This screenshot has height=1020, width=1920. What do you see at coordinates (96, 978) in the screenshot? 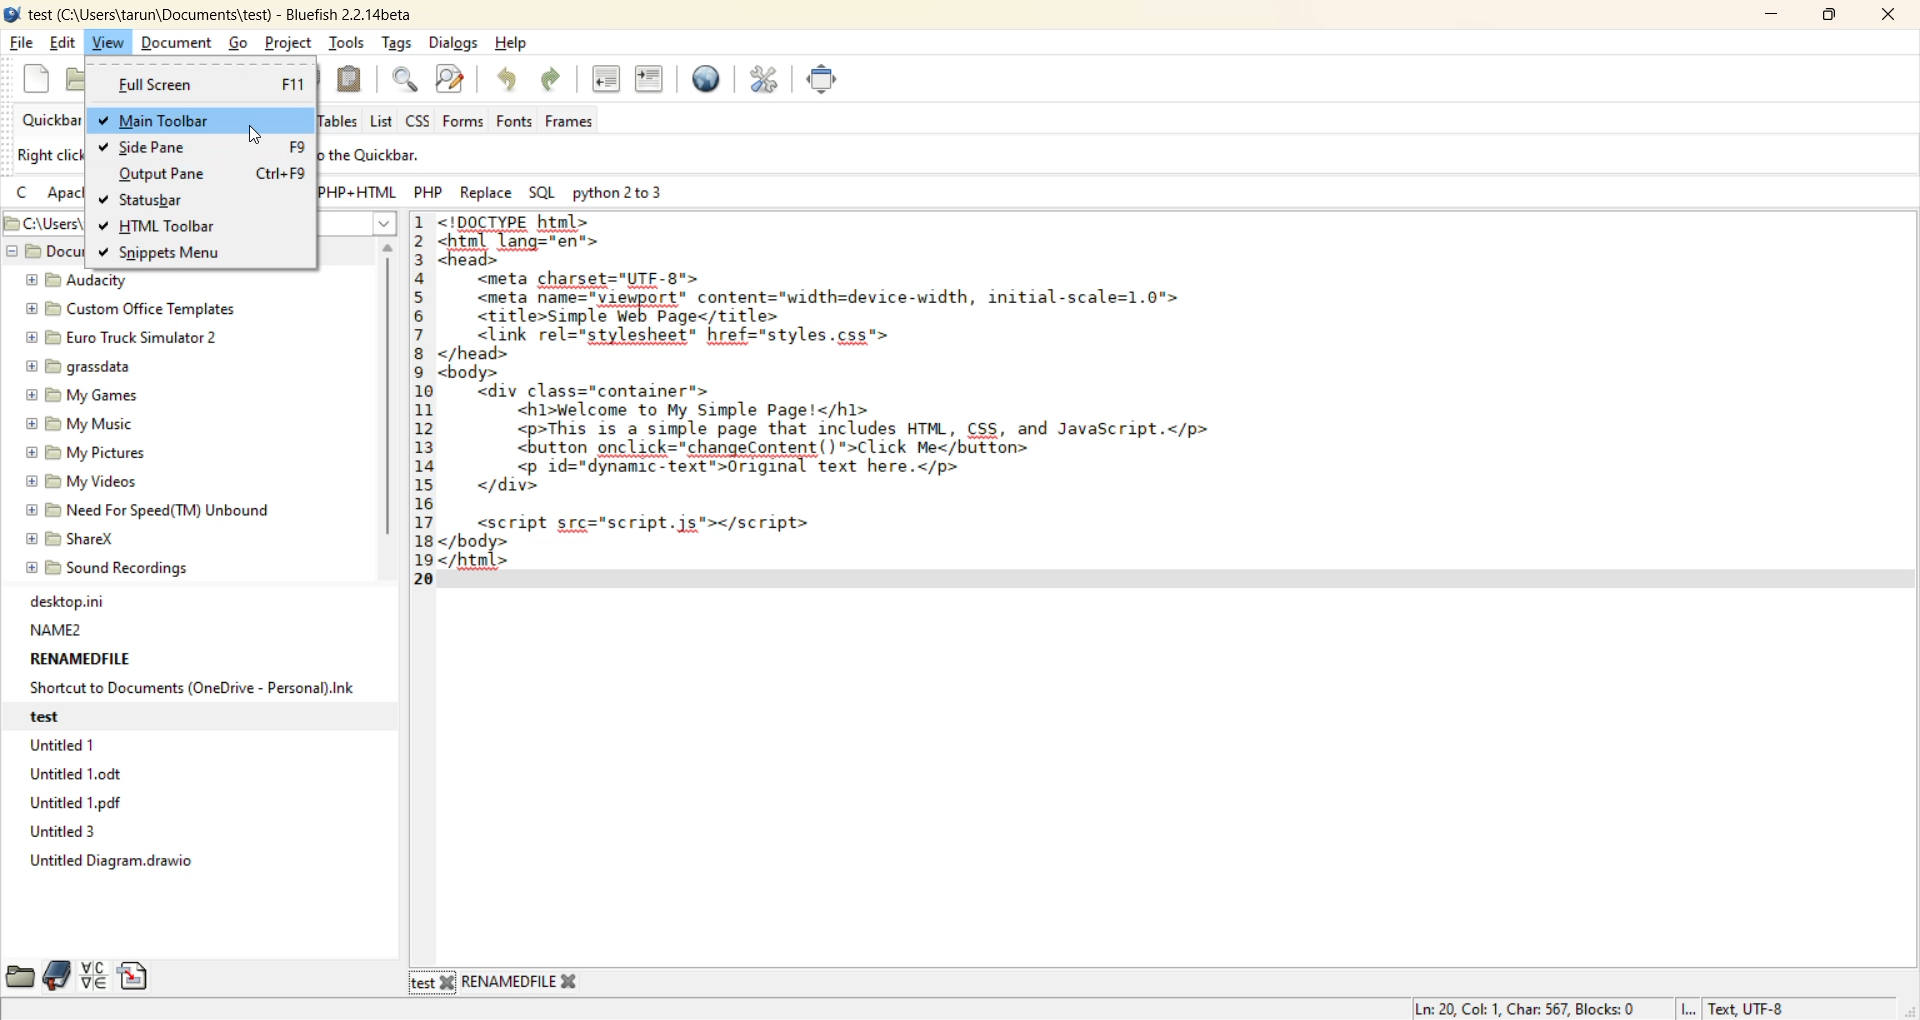
I see `charmap` at bounding box center [96, 978].